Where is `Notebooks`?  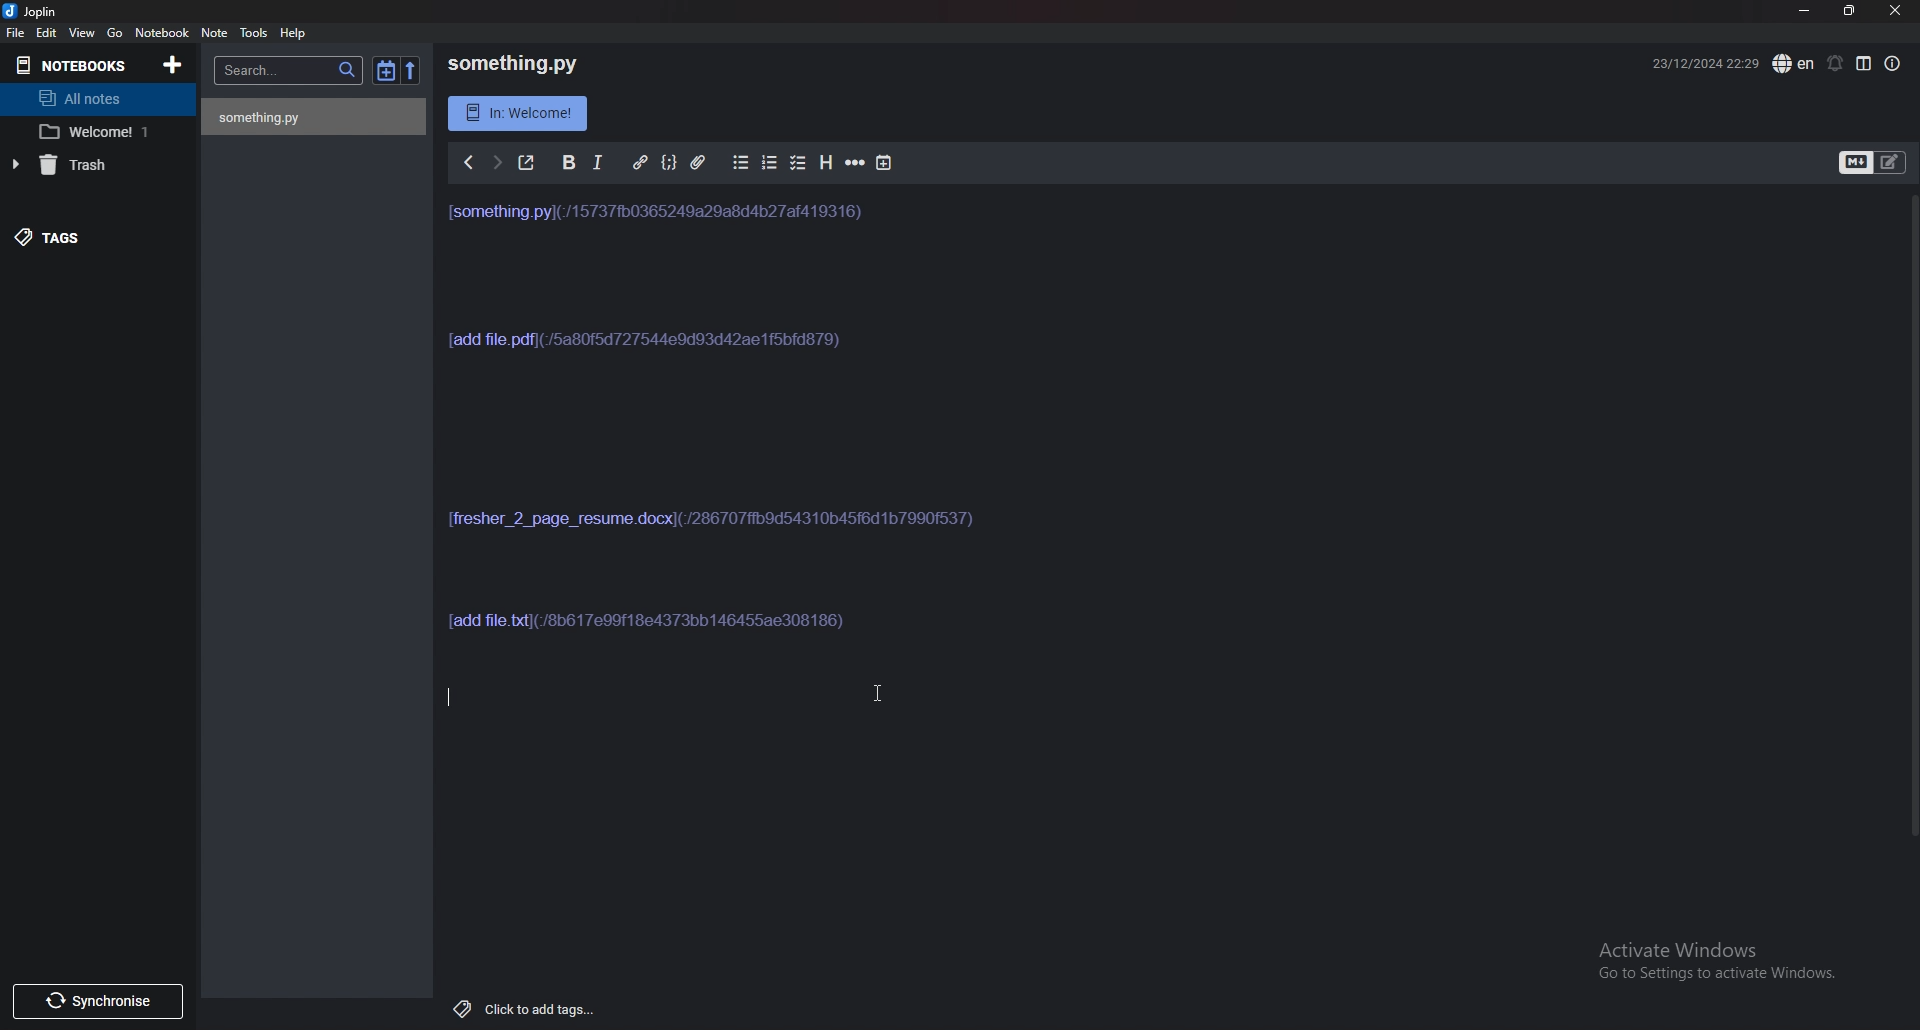 Notebooks is located at coordinates (69, 67).